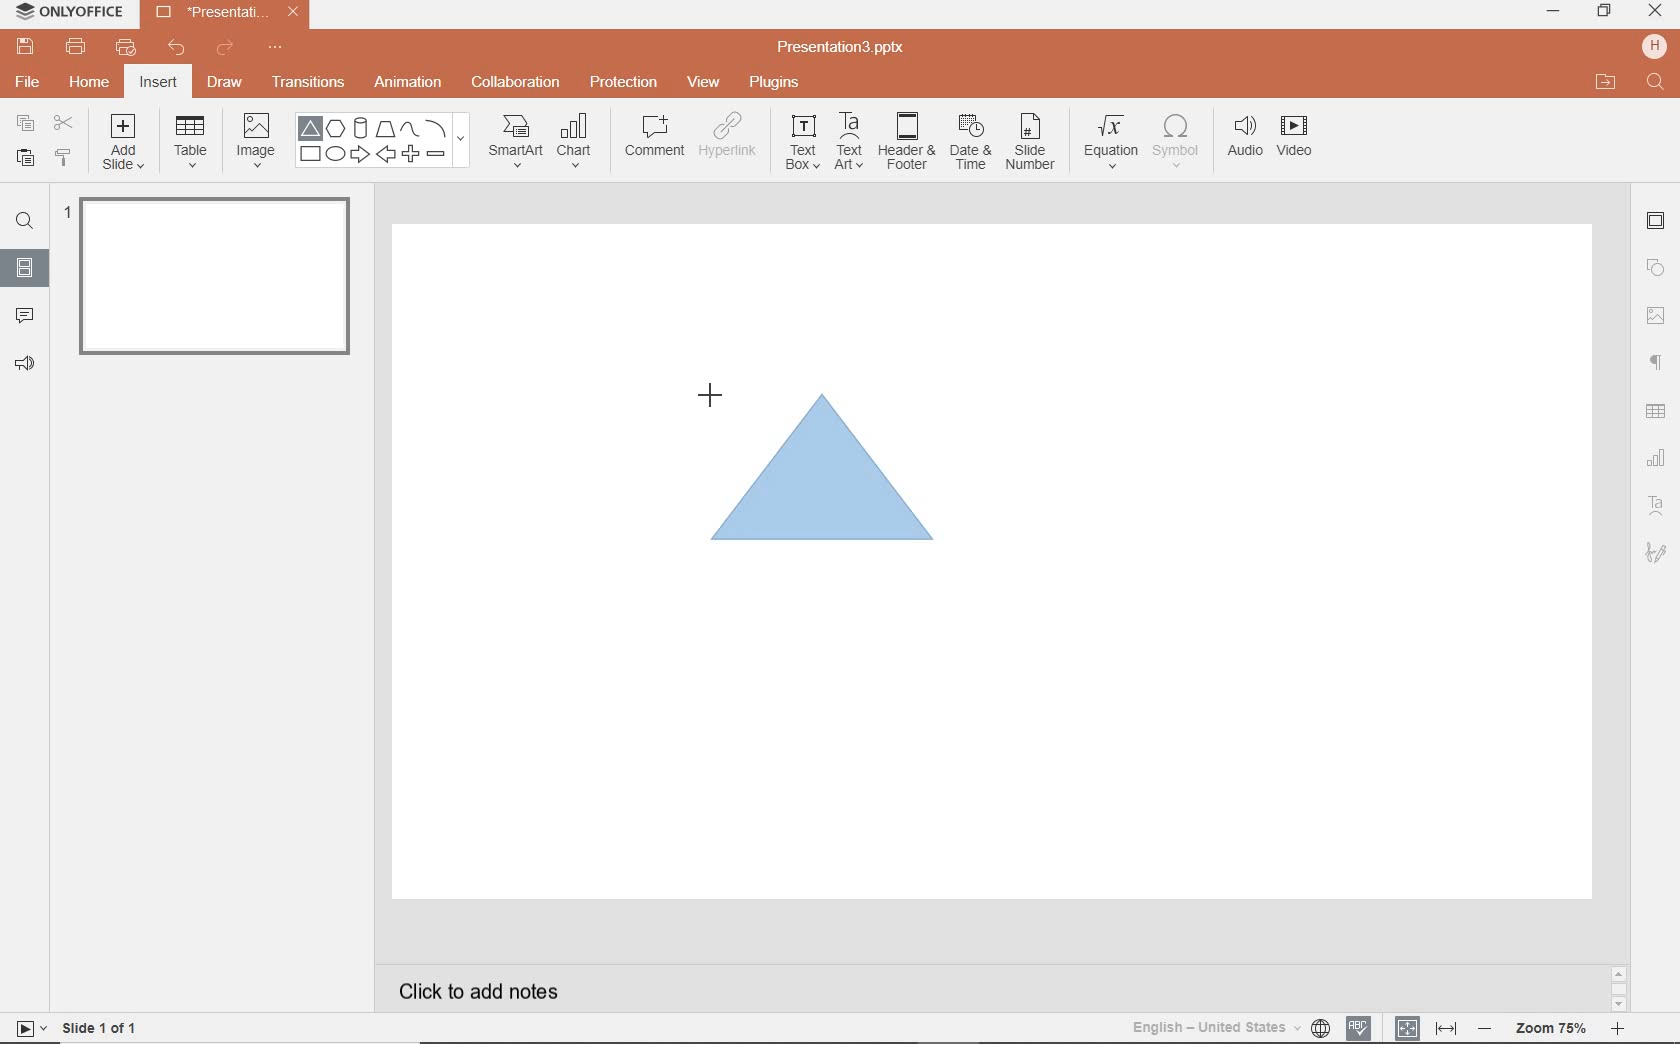  What do you see at coordinates (1364, 1025) in the screenshot?
I see `SPELL CHECKING` at bounding box center [1364, 1025].